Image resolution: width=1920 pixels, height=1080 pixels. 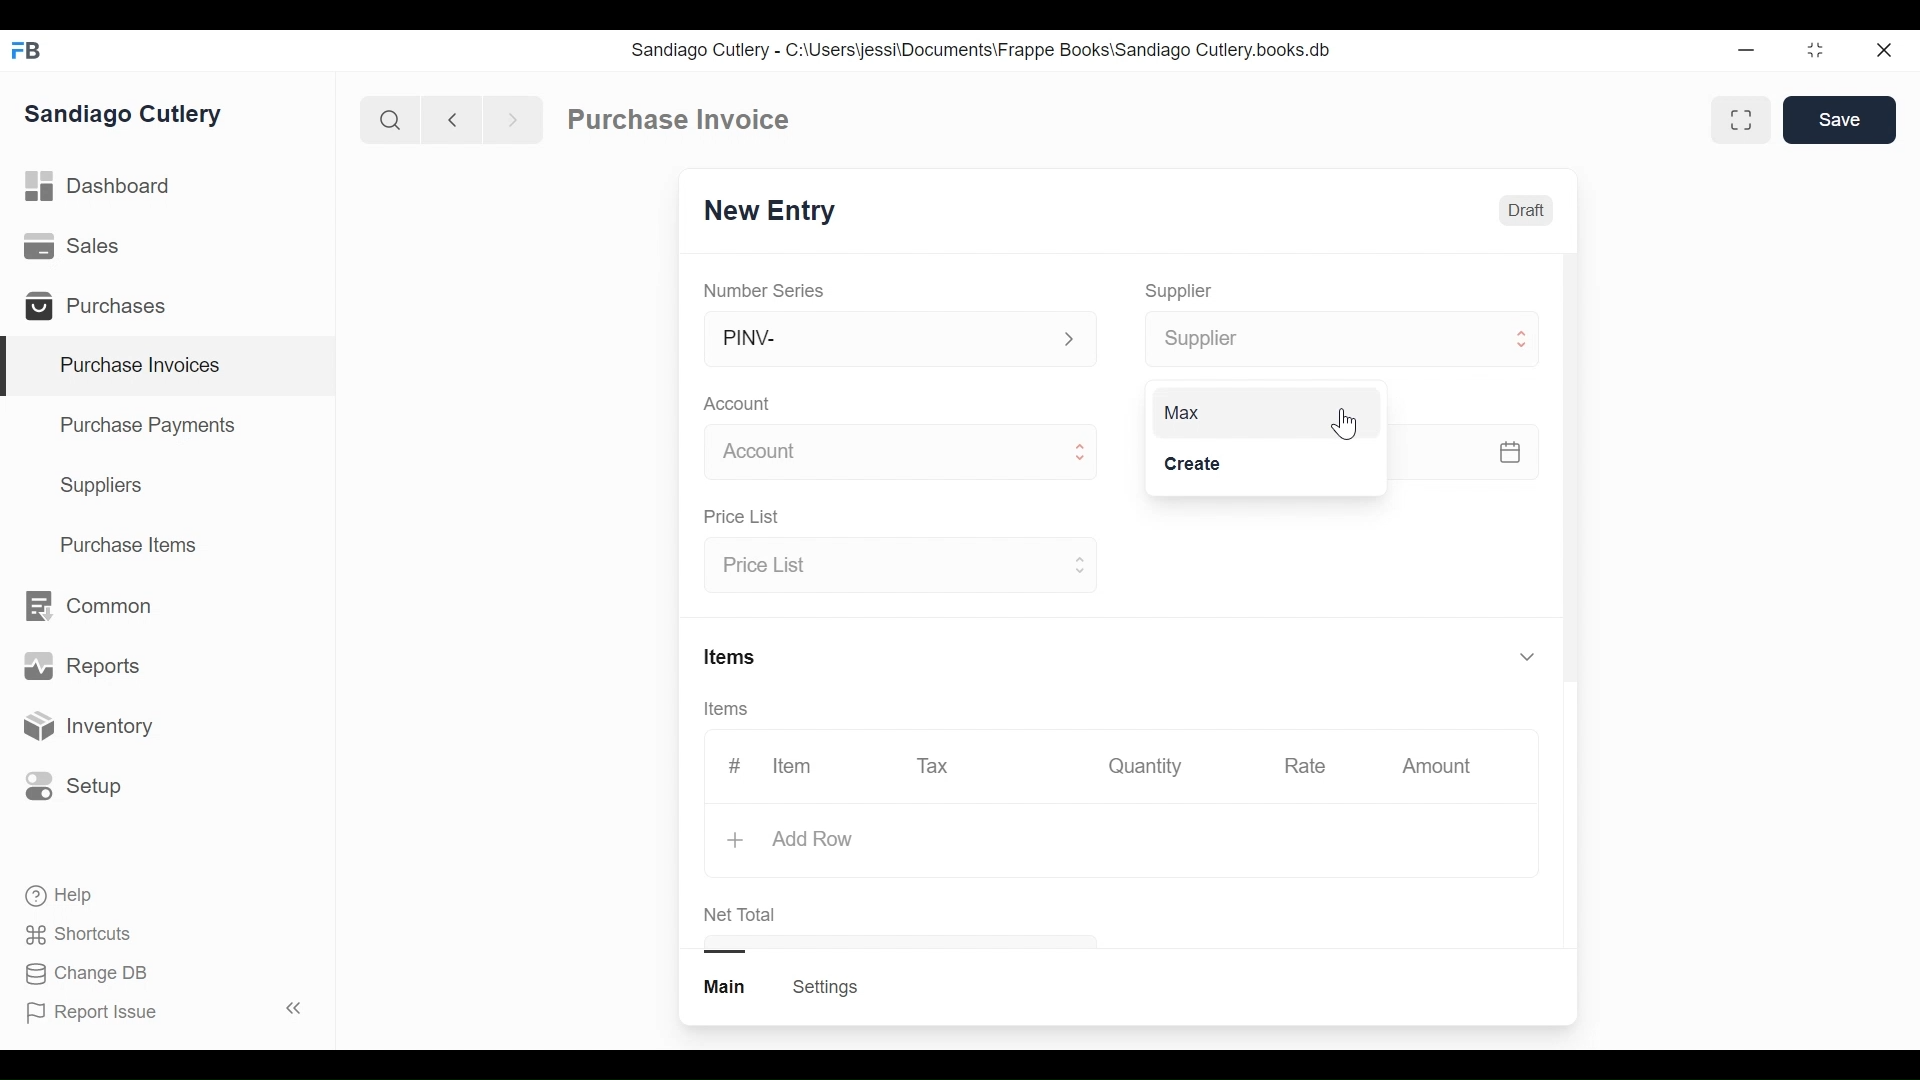 What do you see at coordinates (775, 212) in the screenshot?
I see `New Entry` at bounding box center [775, 212].